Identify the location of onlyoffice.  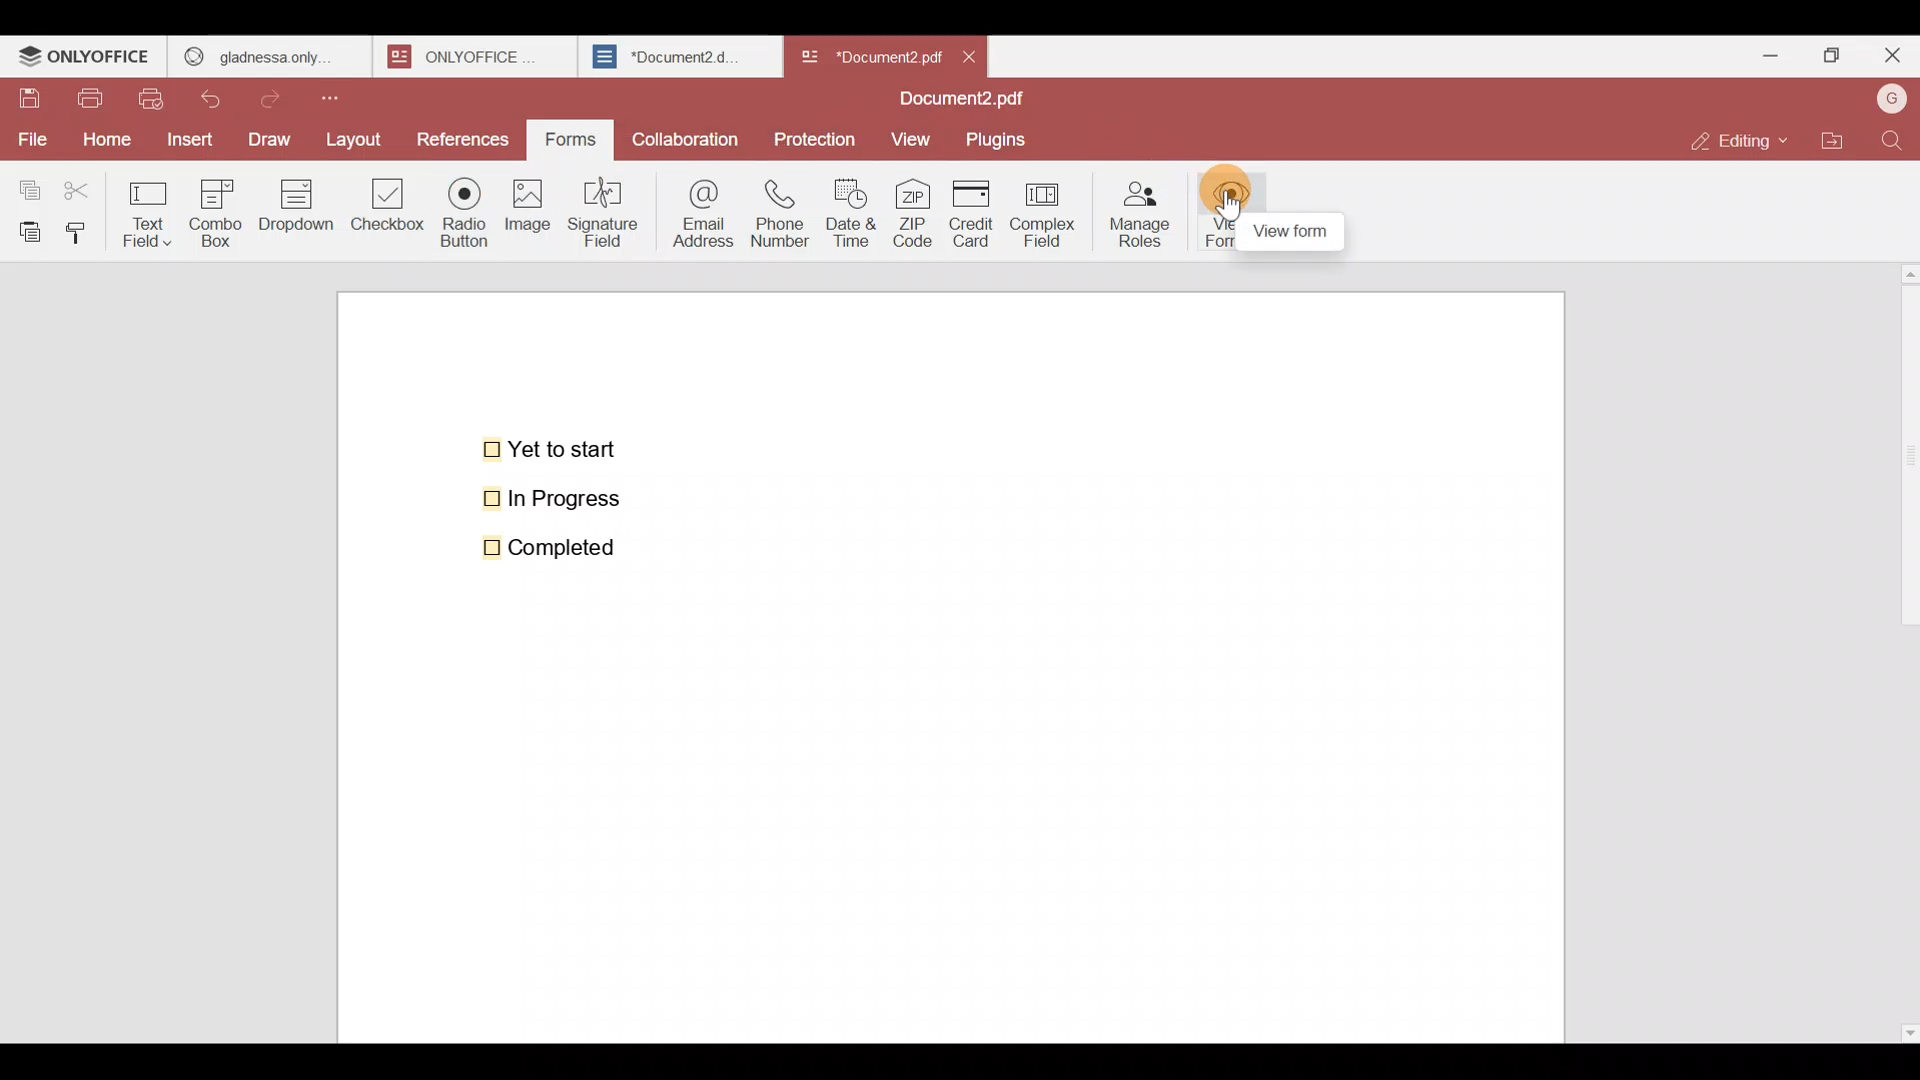
(468, 56).